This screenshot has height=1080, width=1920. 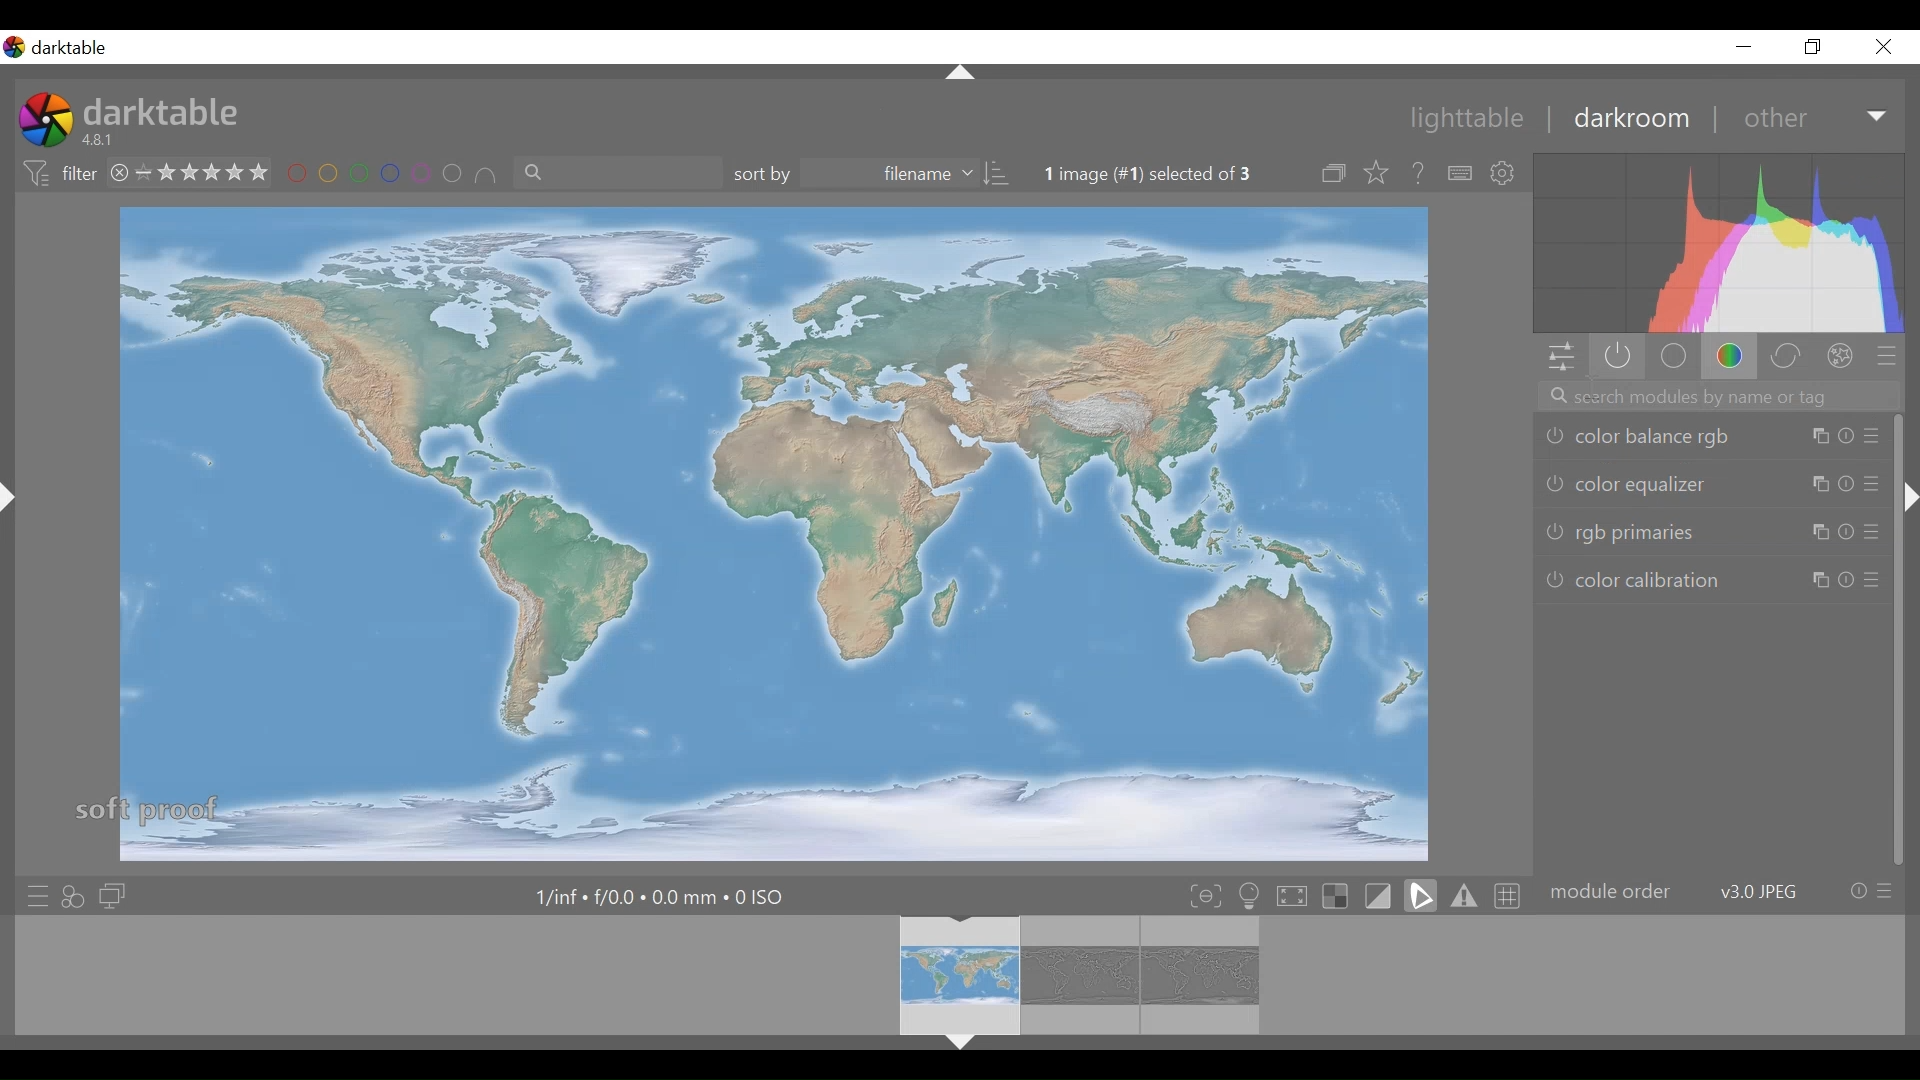 I want to click on darkroom, so click(x=1633, y=120).